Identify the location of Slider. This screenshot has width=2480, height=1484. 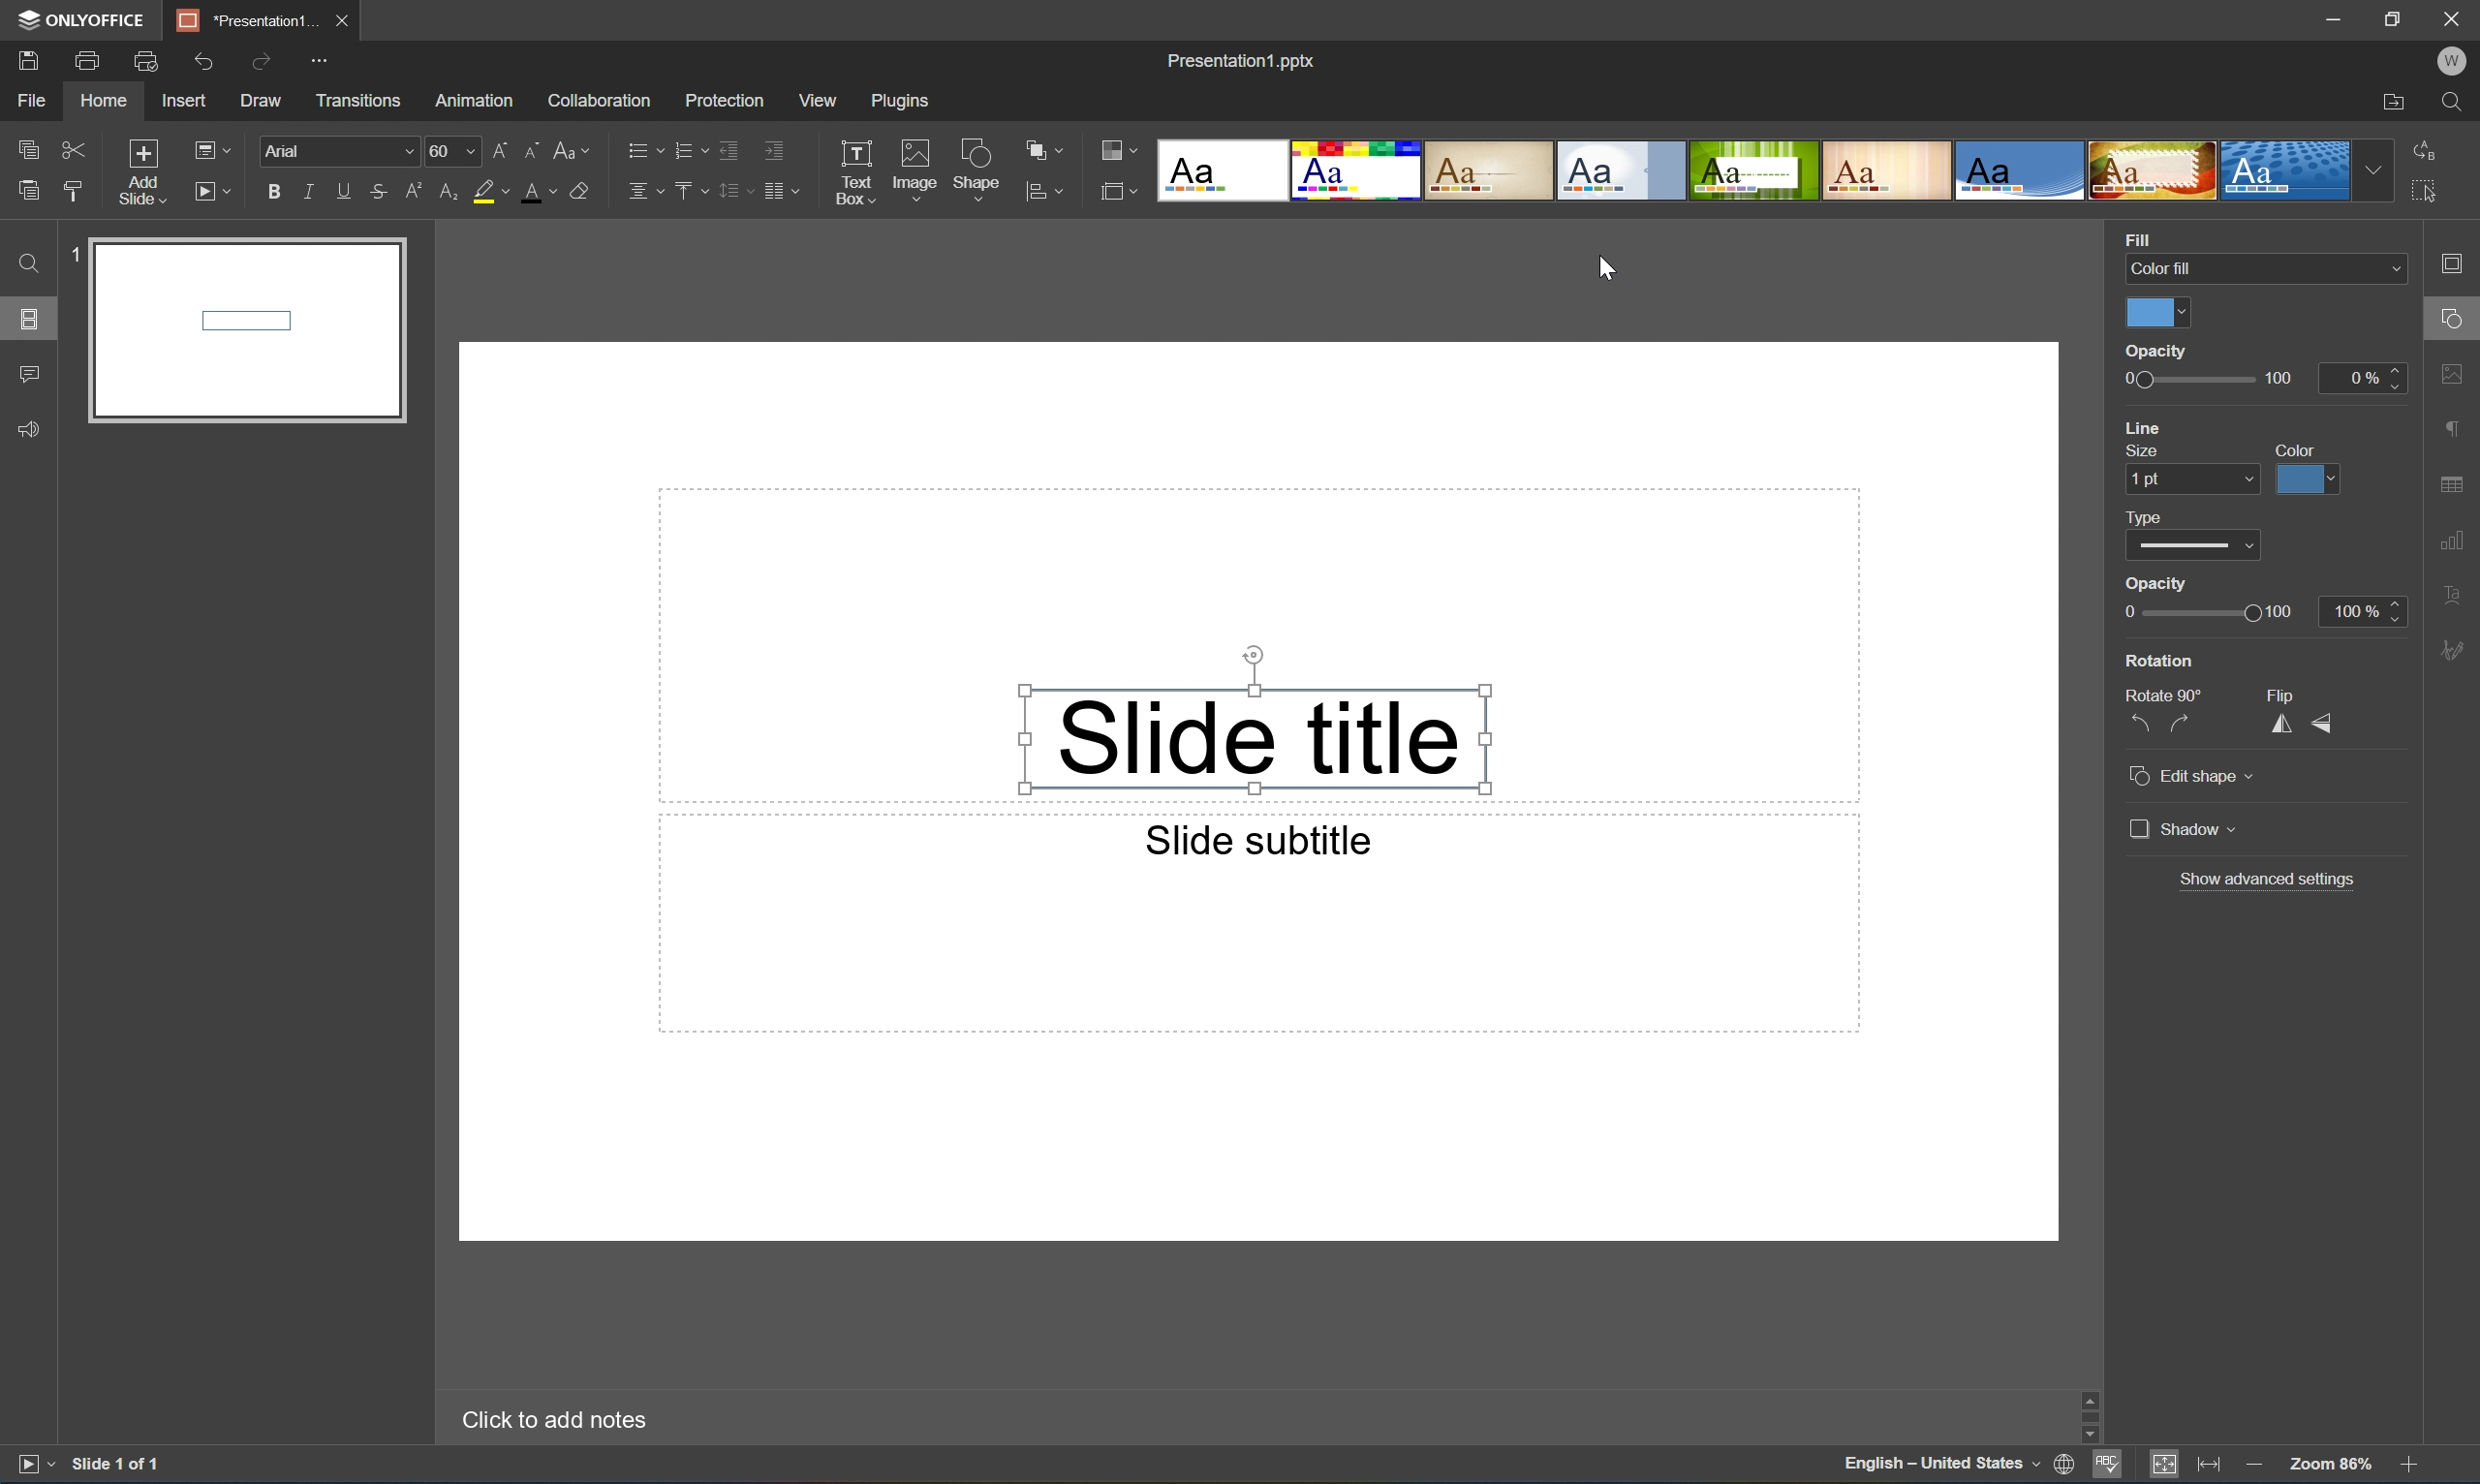
(2207, 381).